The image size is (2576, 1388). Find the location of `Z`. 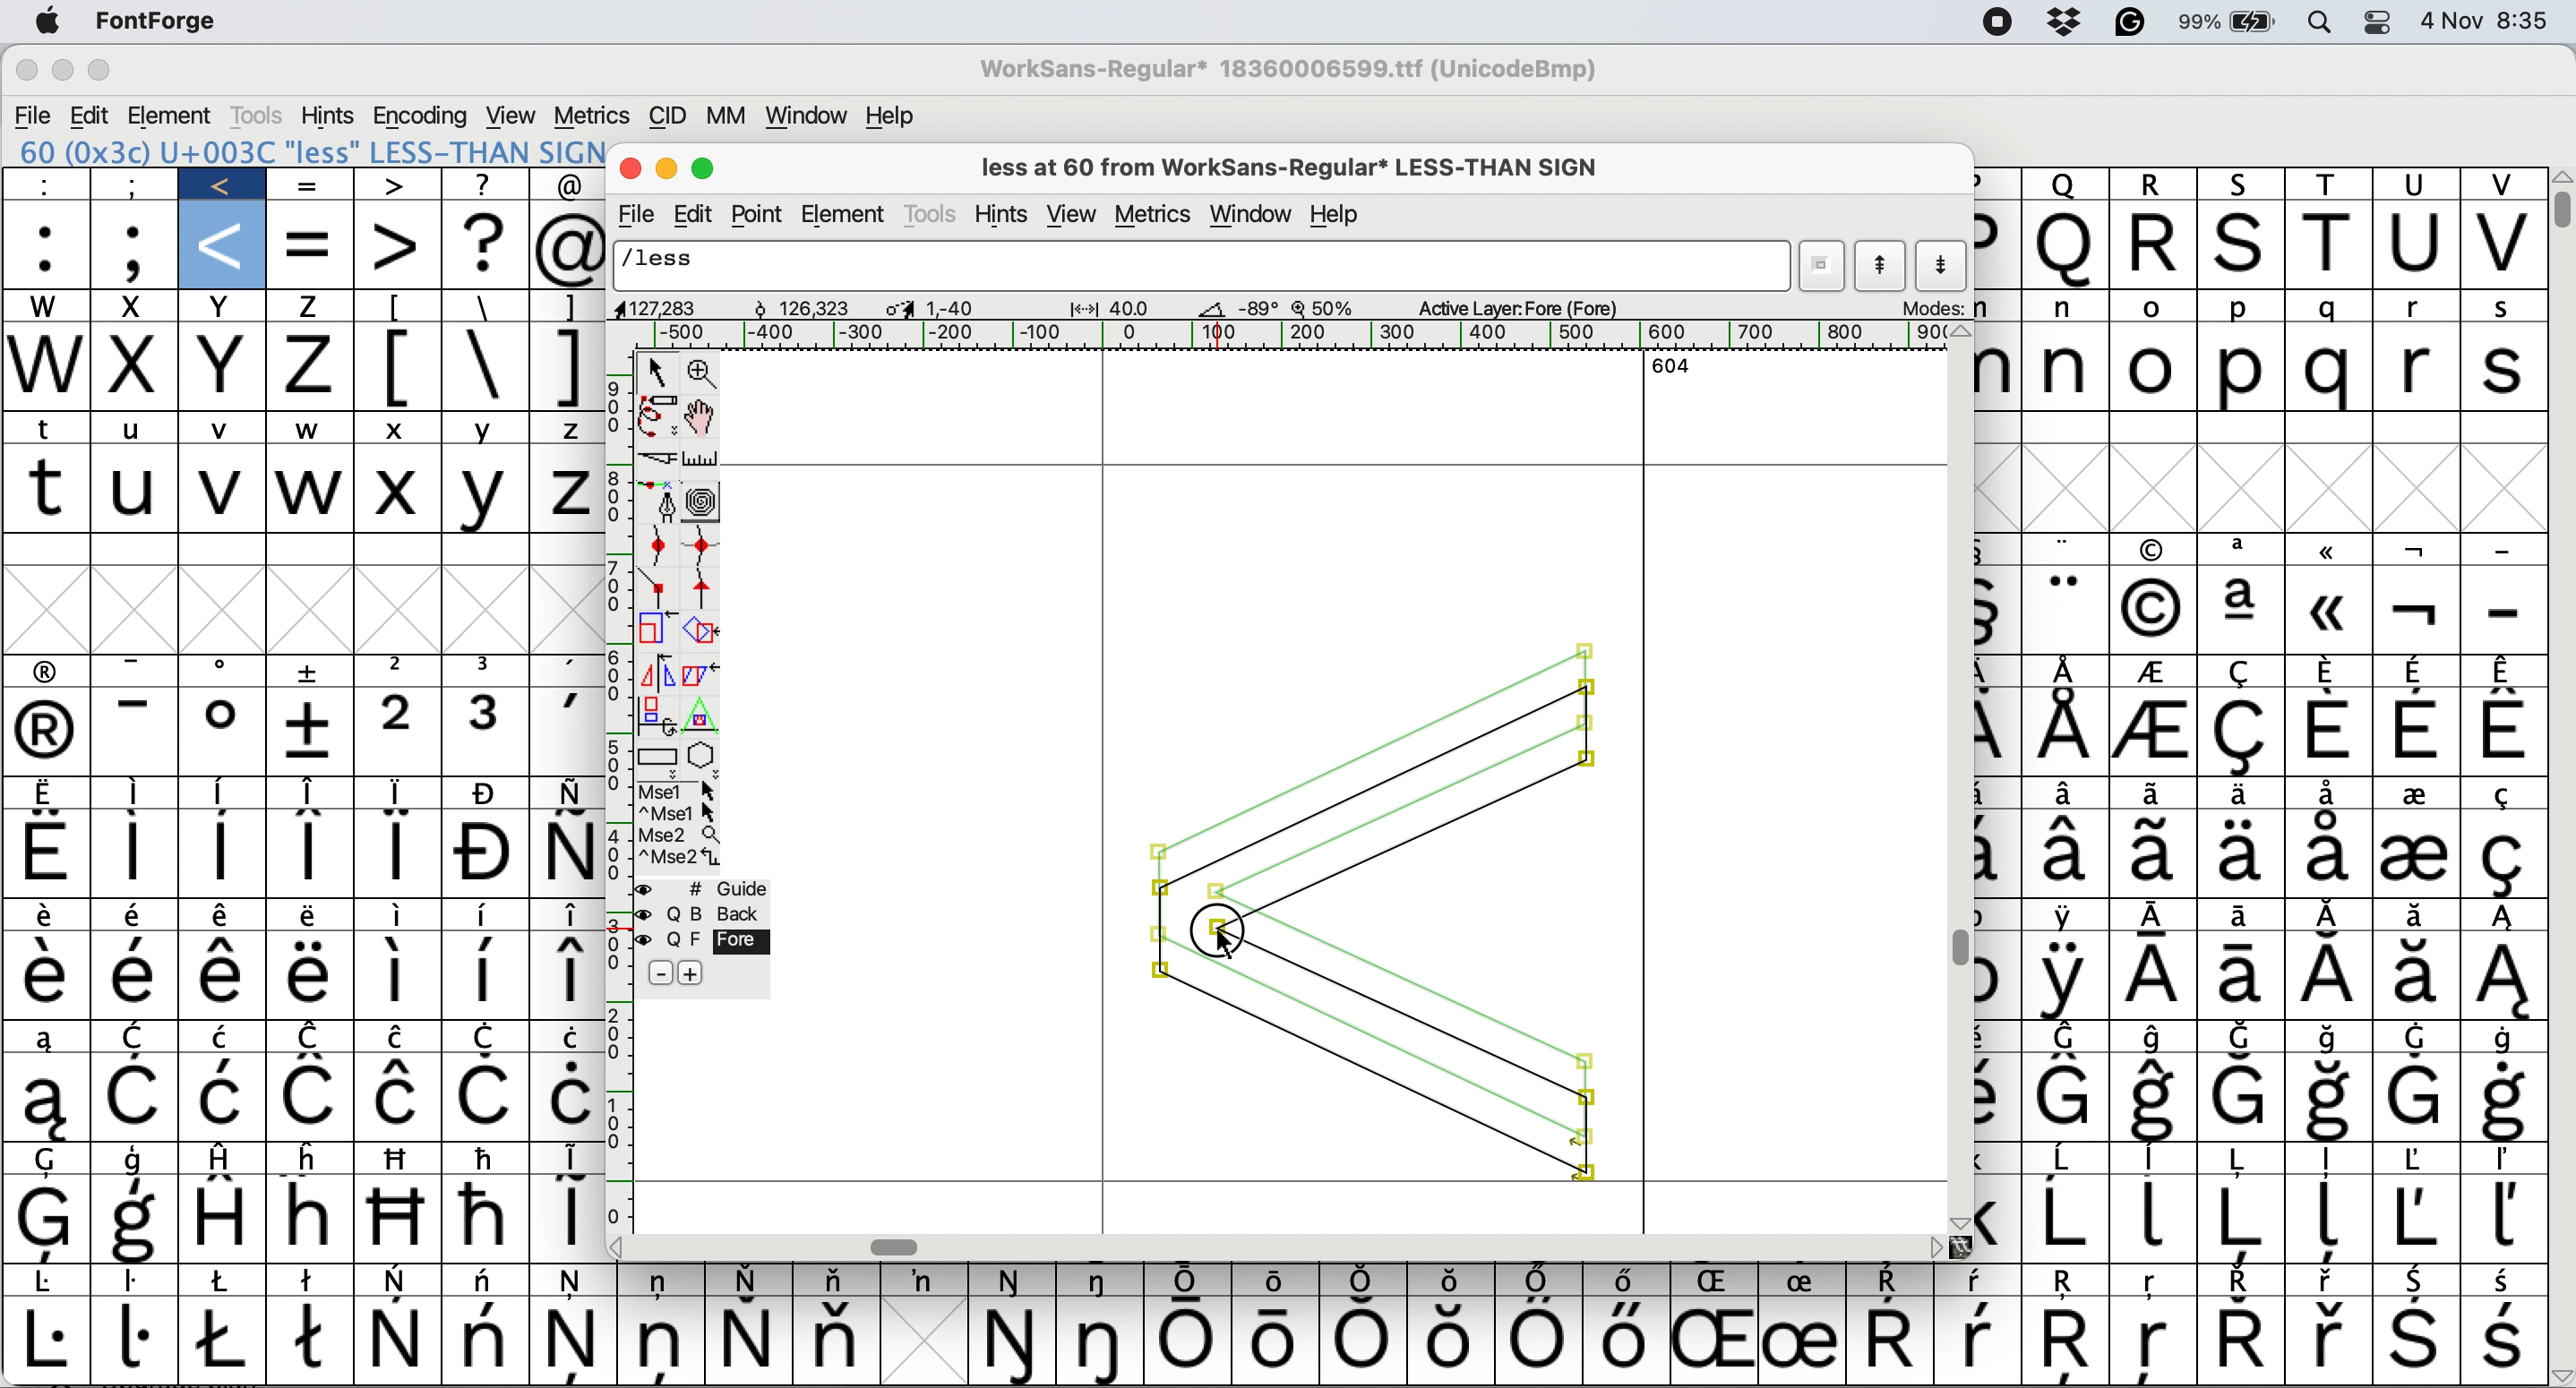

Z is located at coordinates (564, 491).